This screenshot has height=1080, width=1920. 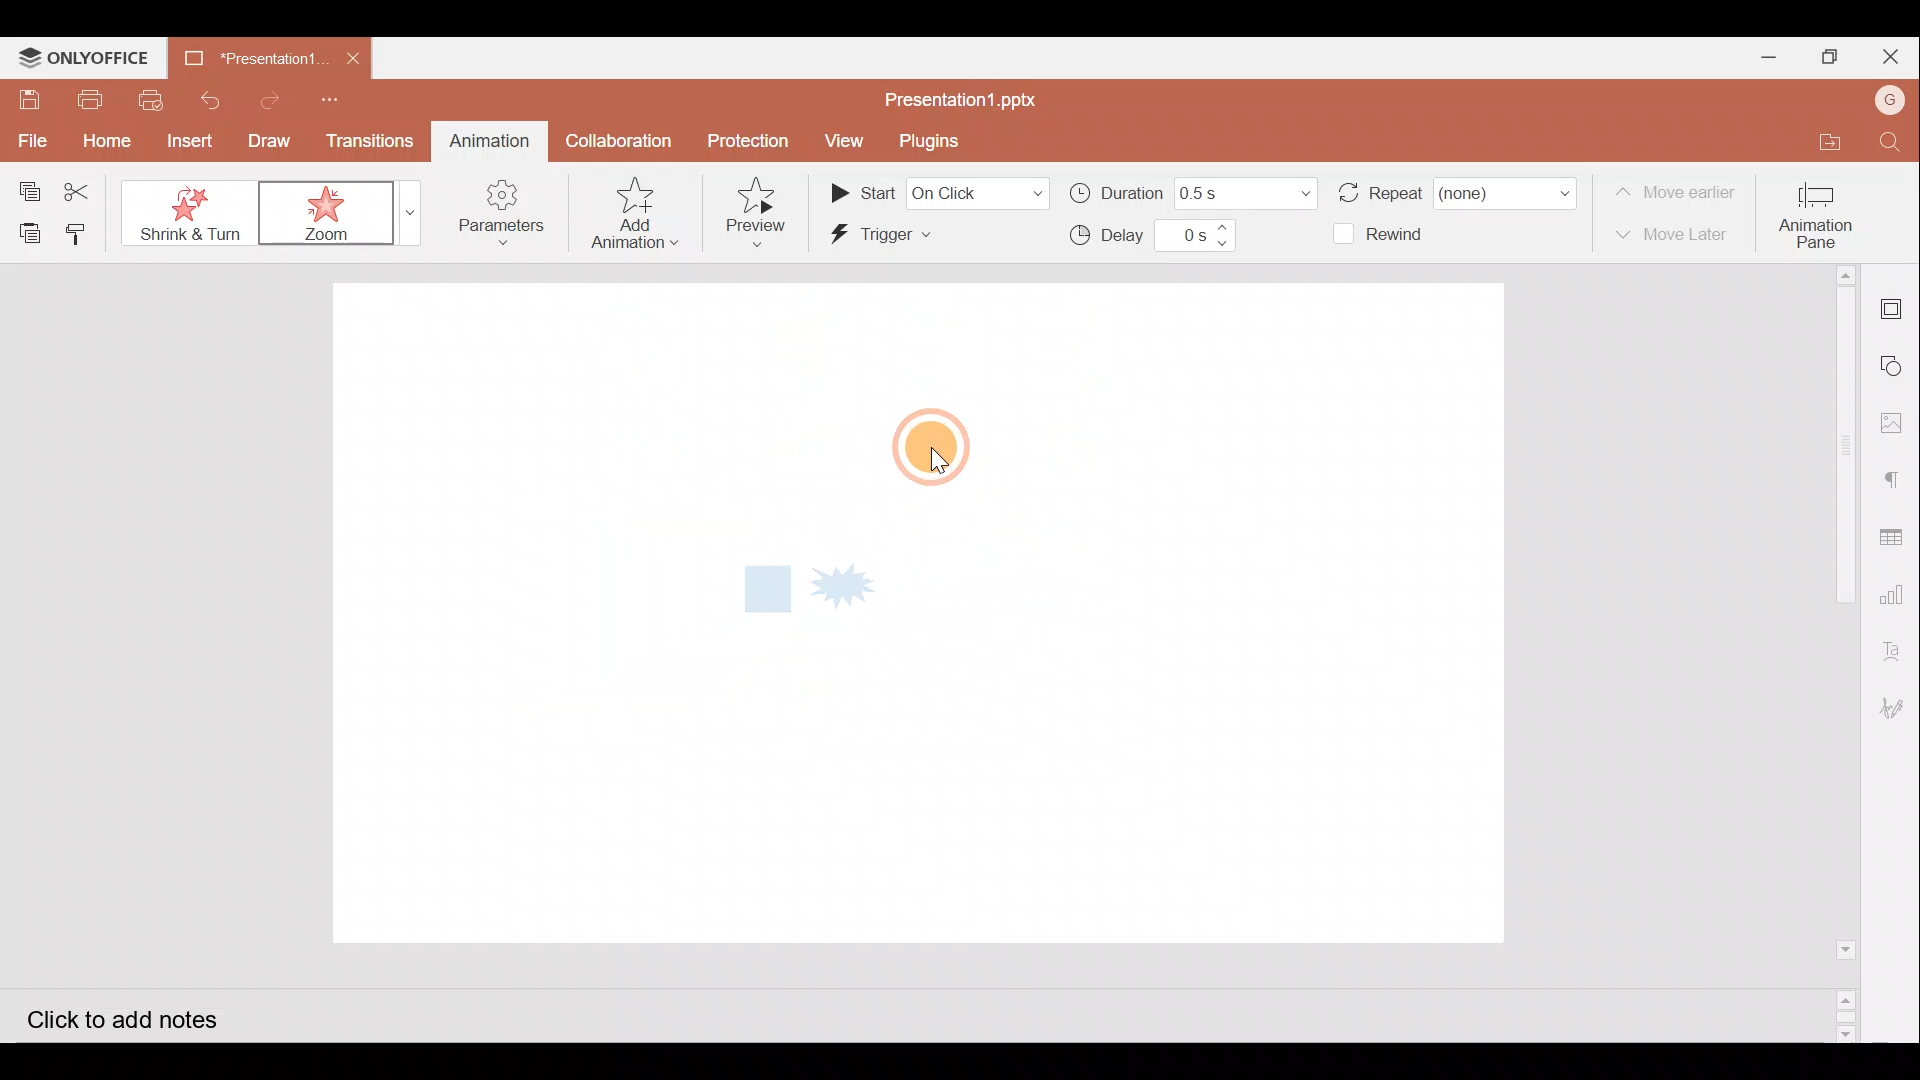 I want to click on Paragraph settings, so click(x=1895, y=478).